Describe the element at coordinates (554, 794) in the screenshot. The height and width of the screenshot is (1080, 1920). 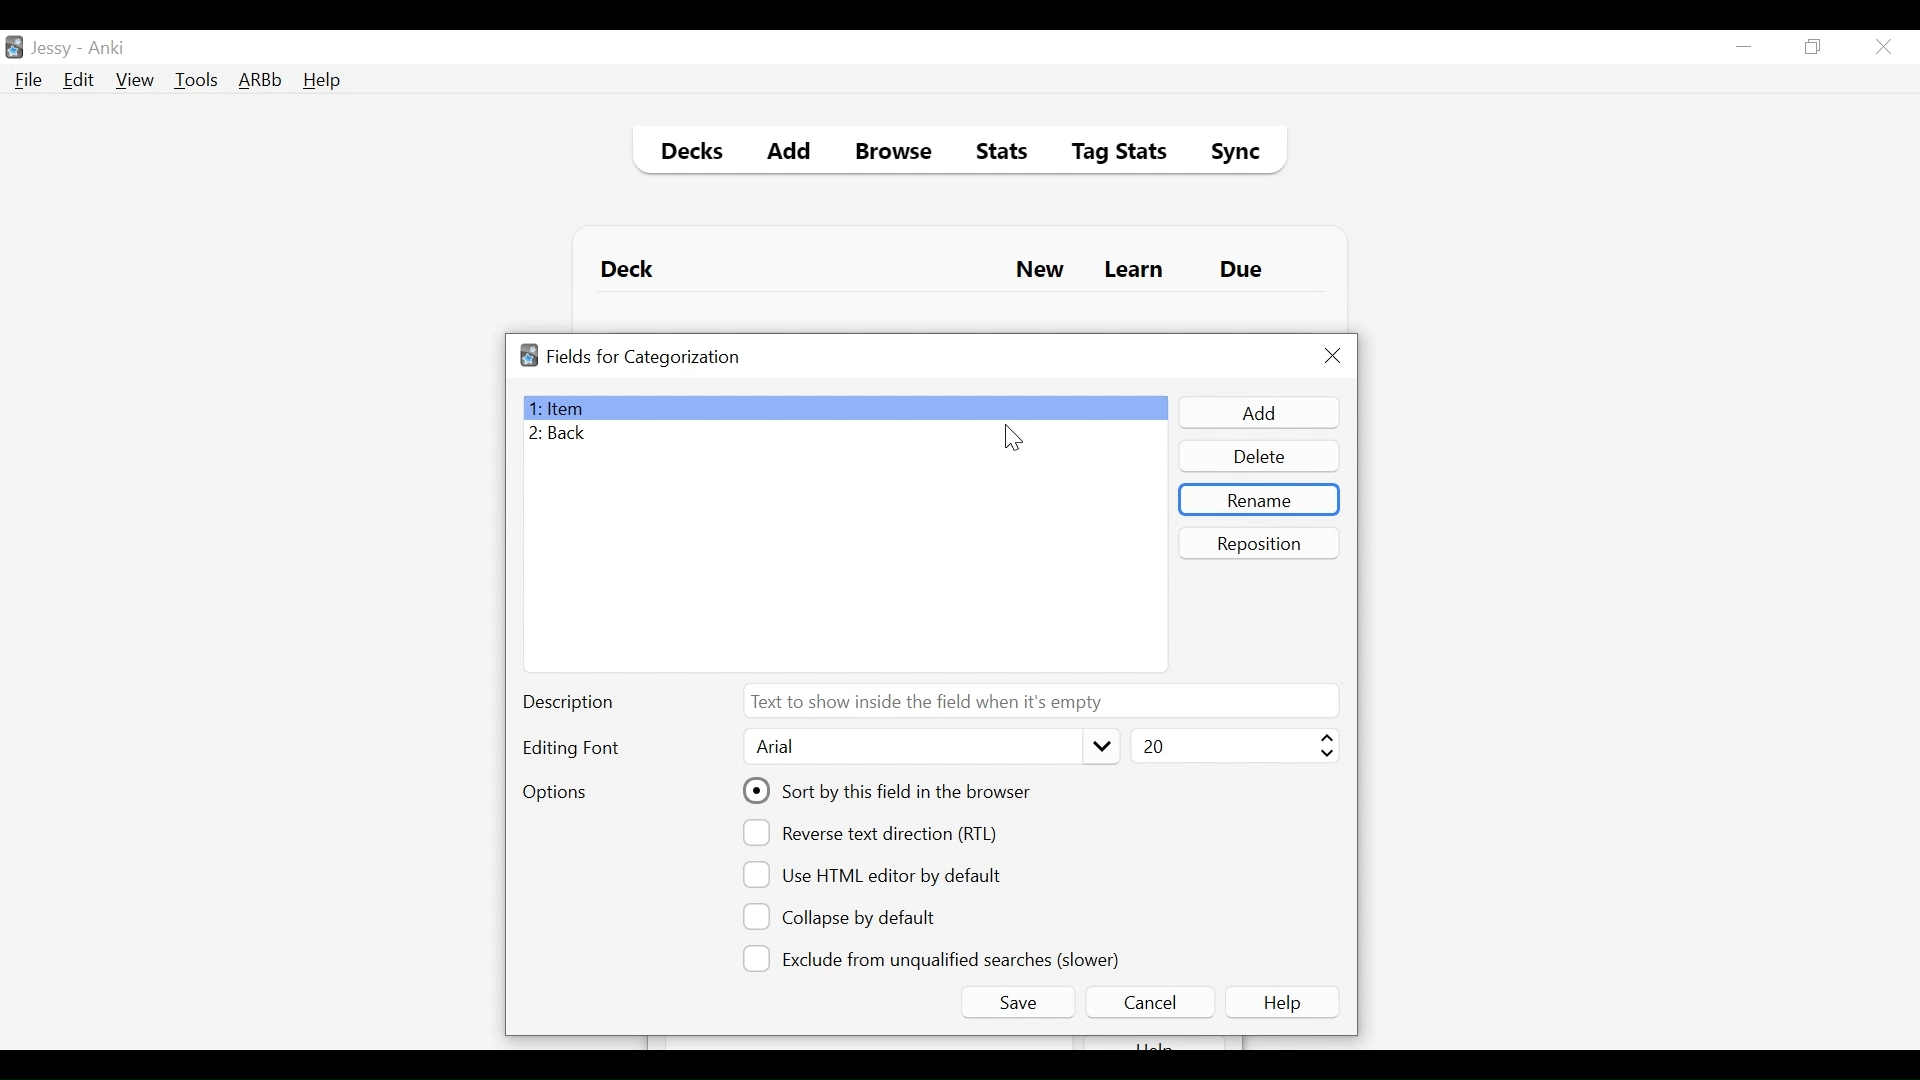
I see `Options` at that location.